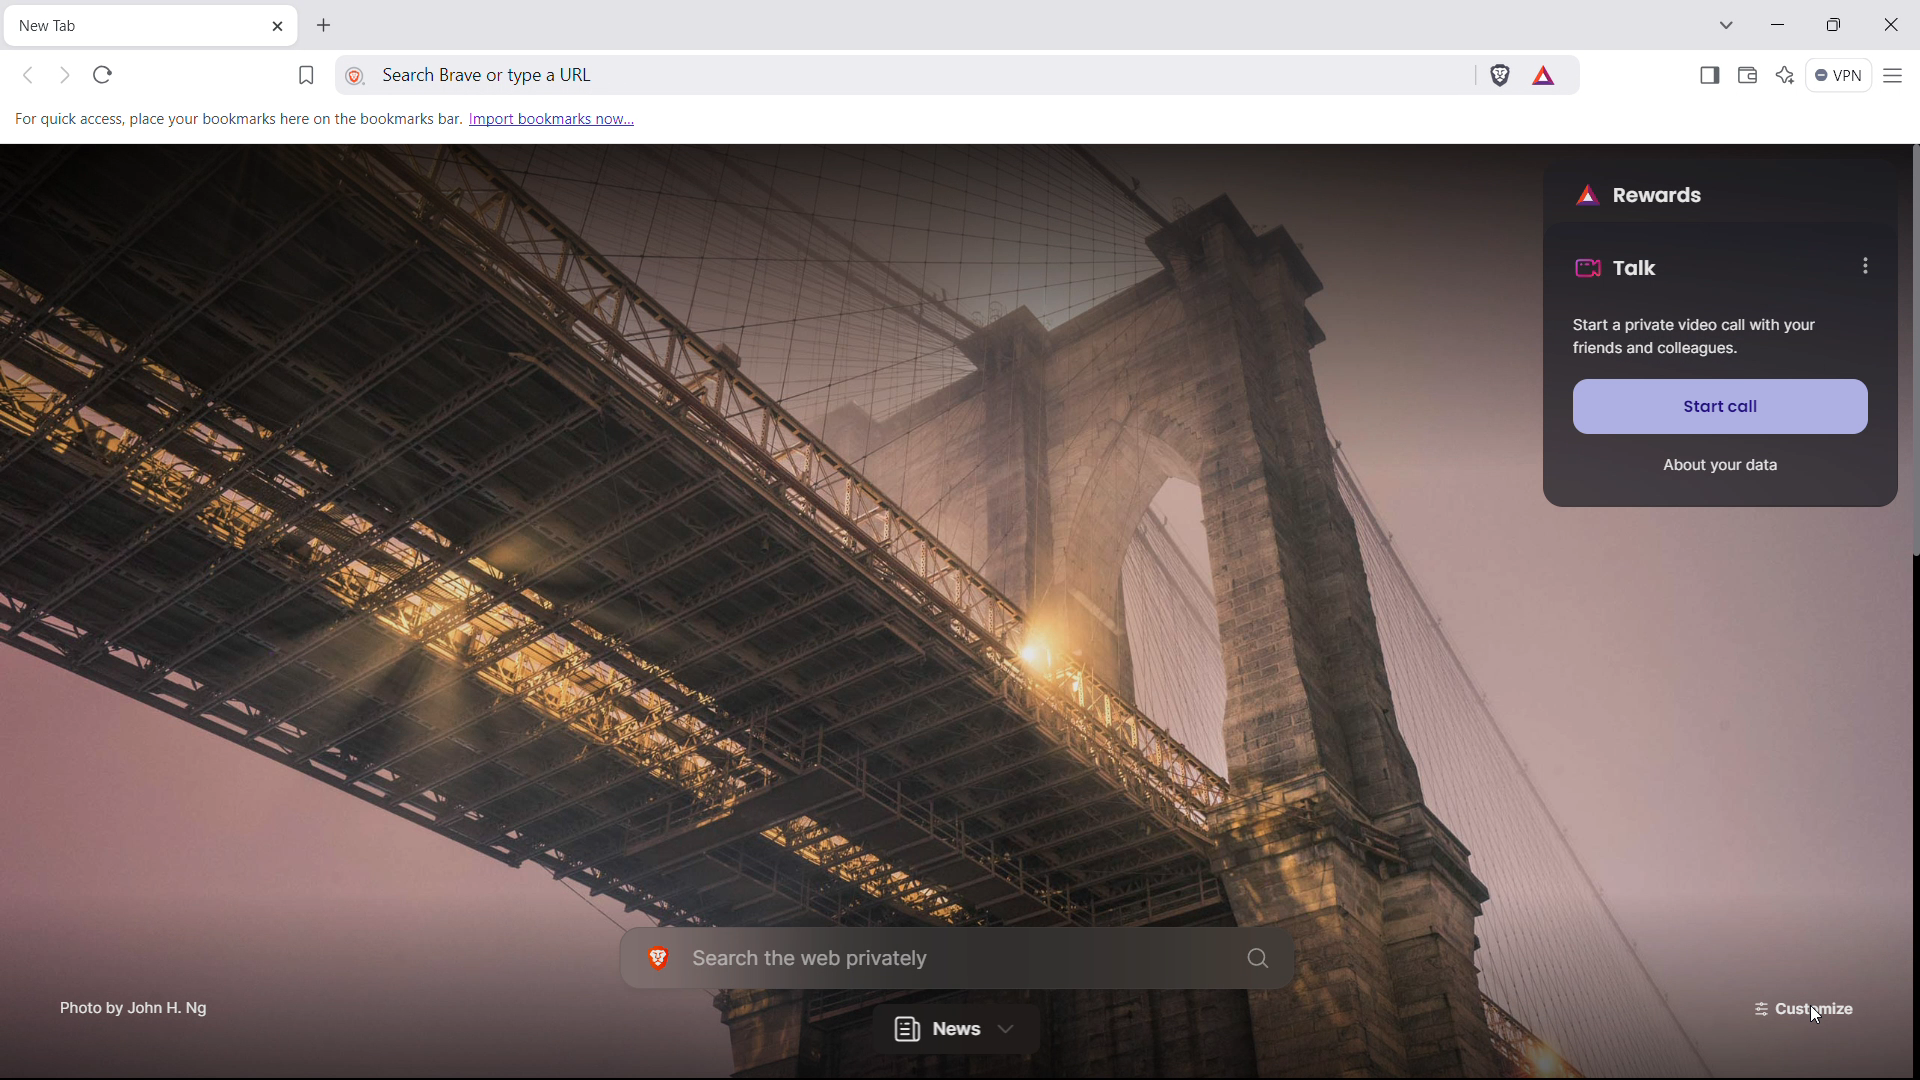  Describe the element at coordinates (1746, 76) in the screenshot. I see `wallet` at that location.